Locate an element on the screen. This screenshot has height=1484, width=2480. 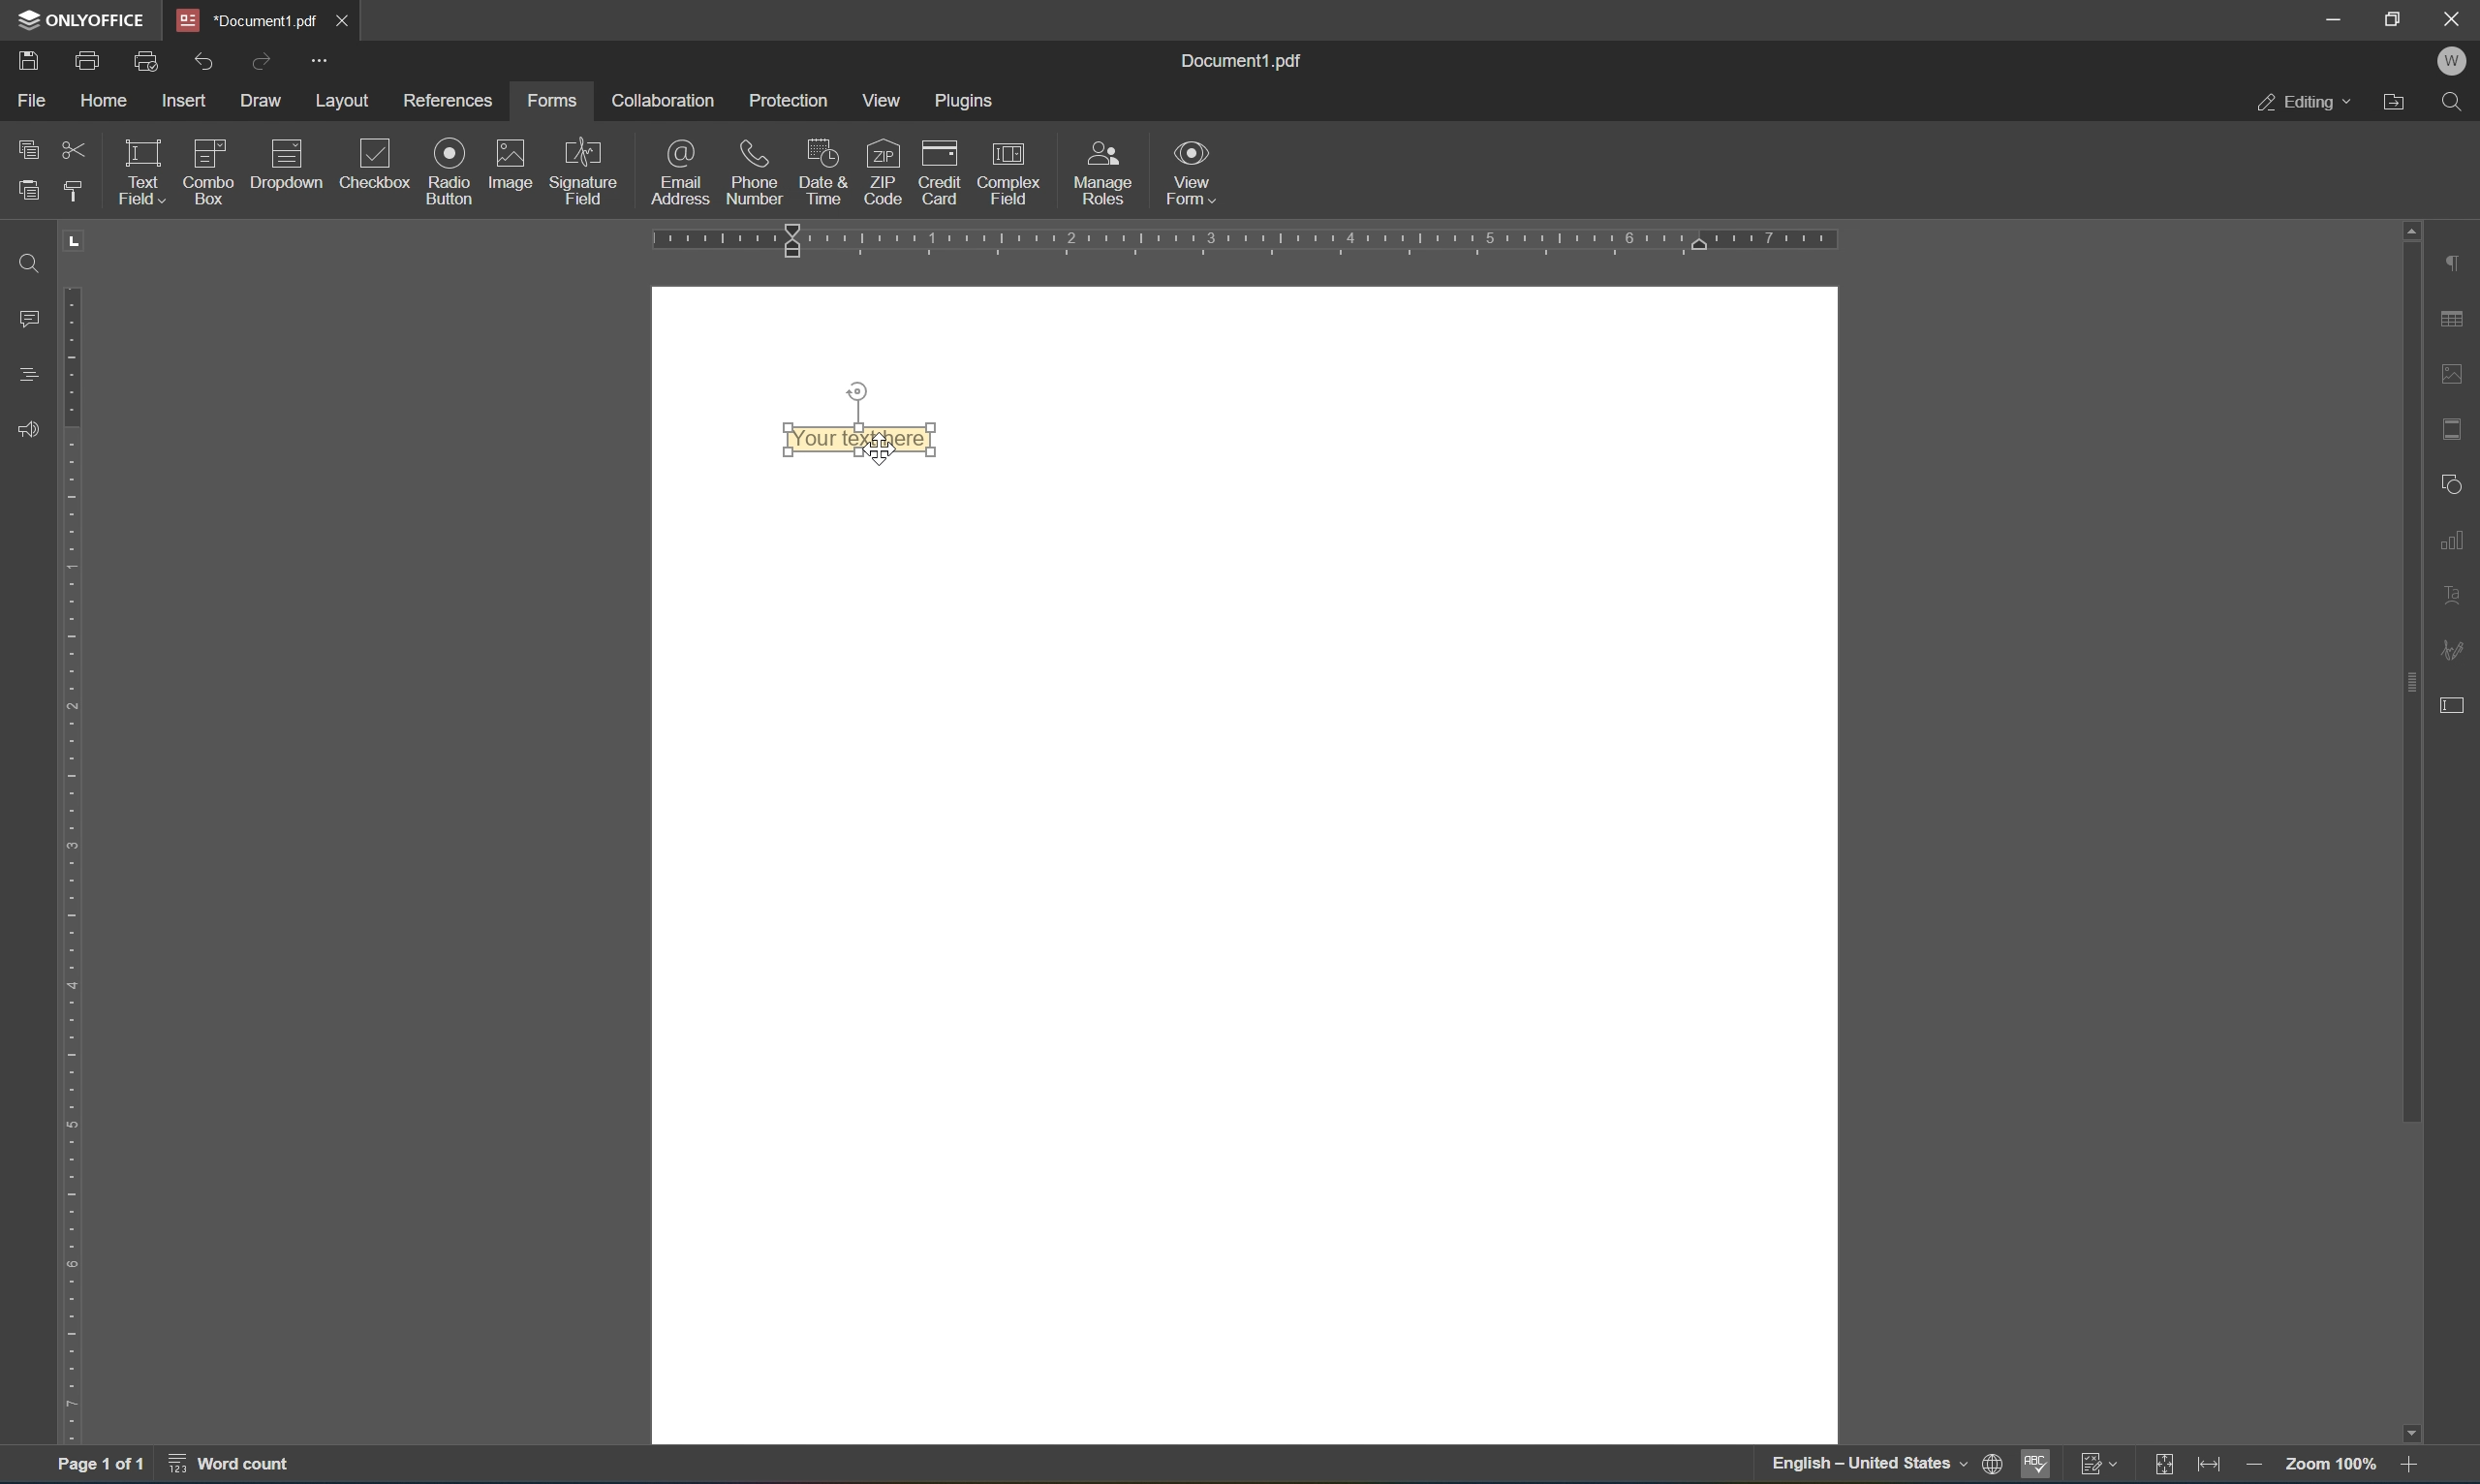
word count is located at coordinates (236, 1467).